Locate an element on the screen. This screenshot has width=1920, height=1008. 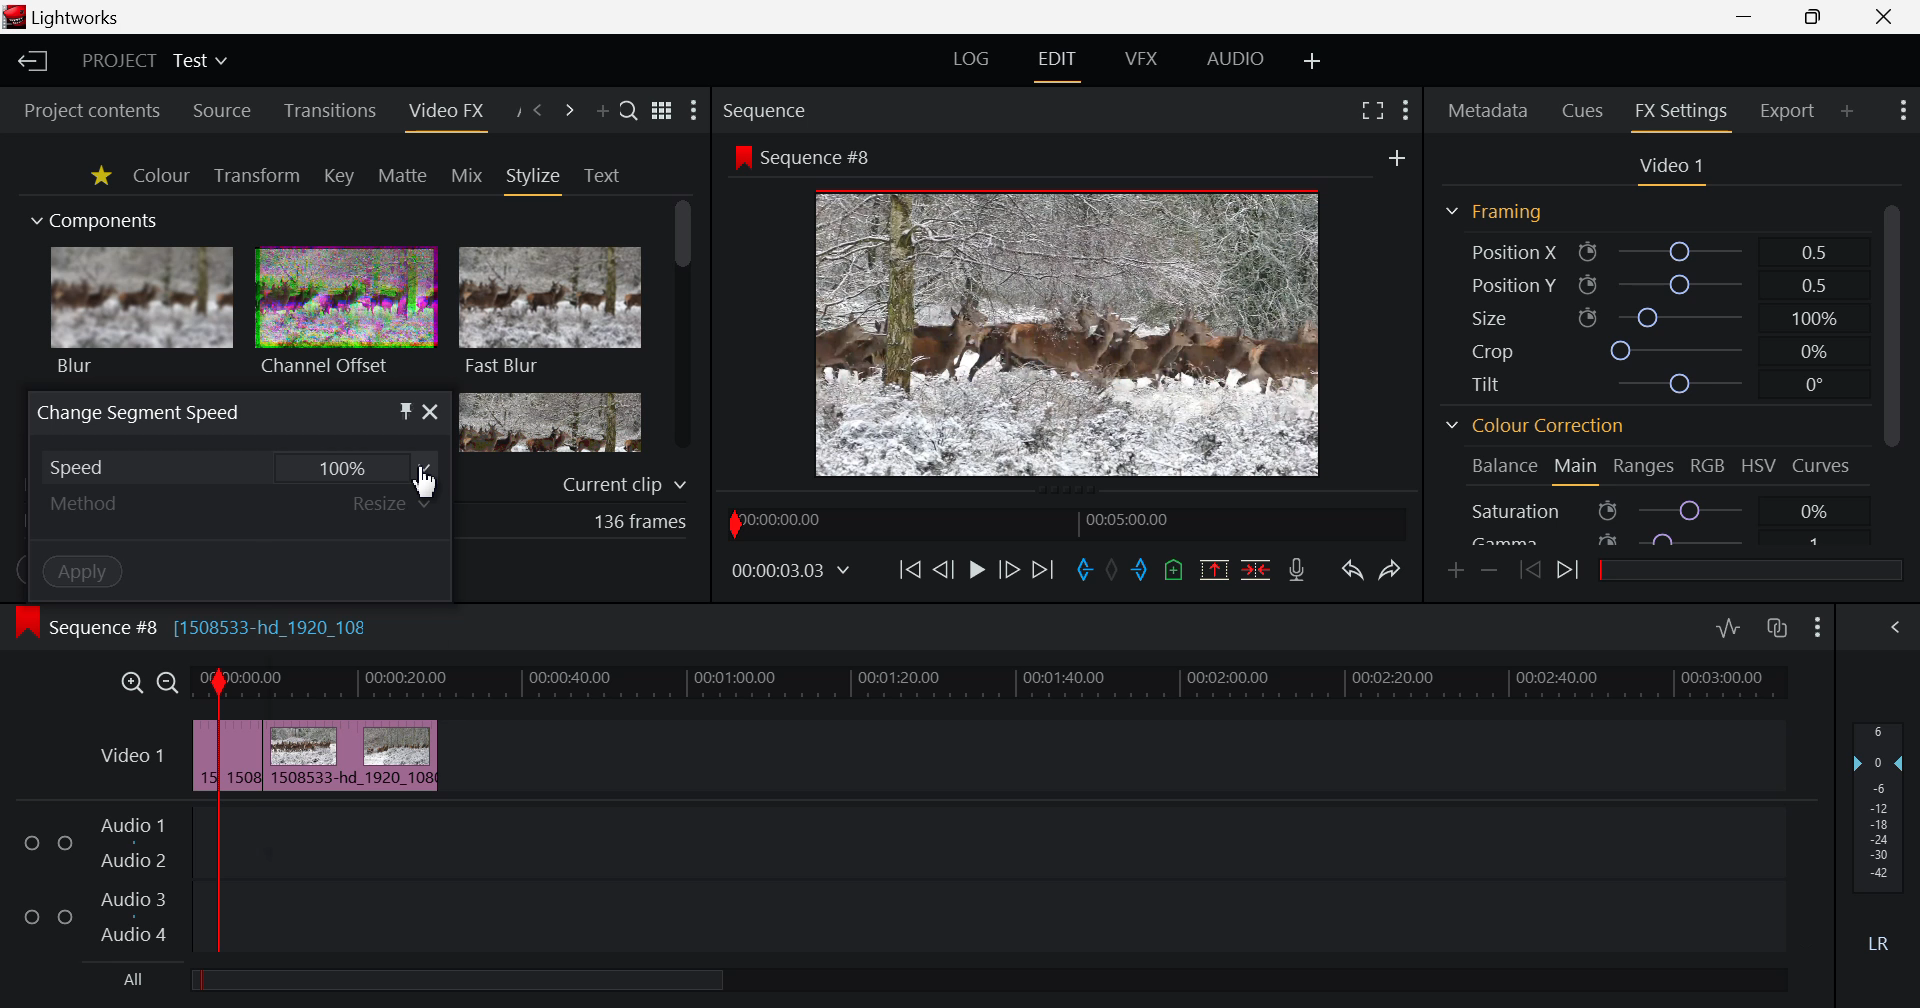
Show Settings is located at coordinates (1406, 114).